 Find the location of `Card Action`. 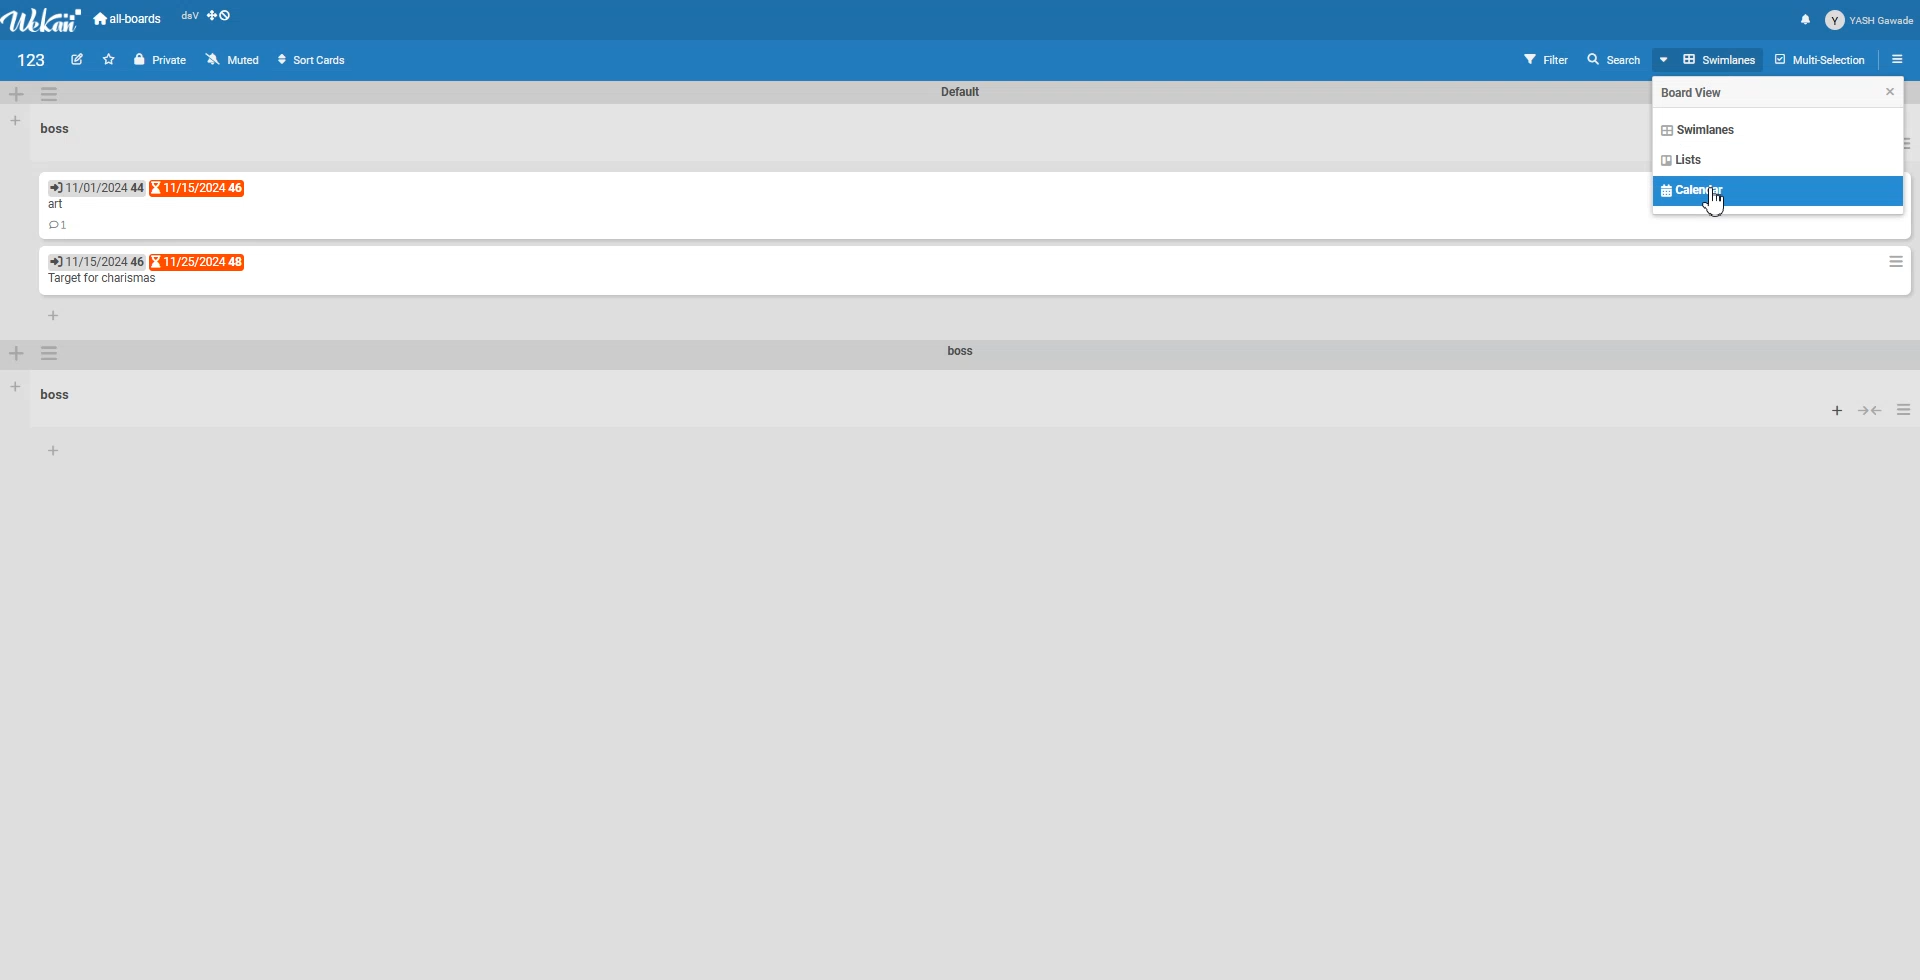

Card Action is located at coordinates (1896, 262).